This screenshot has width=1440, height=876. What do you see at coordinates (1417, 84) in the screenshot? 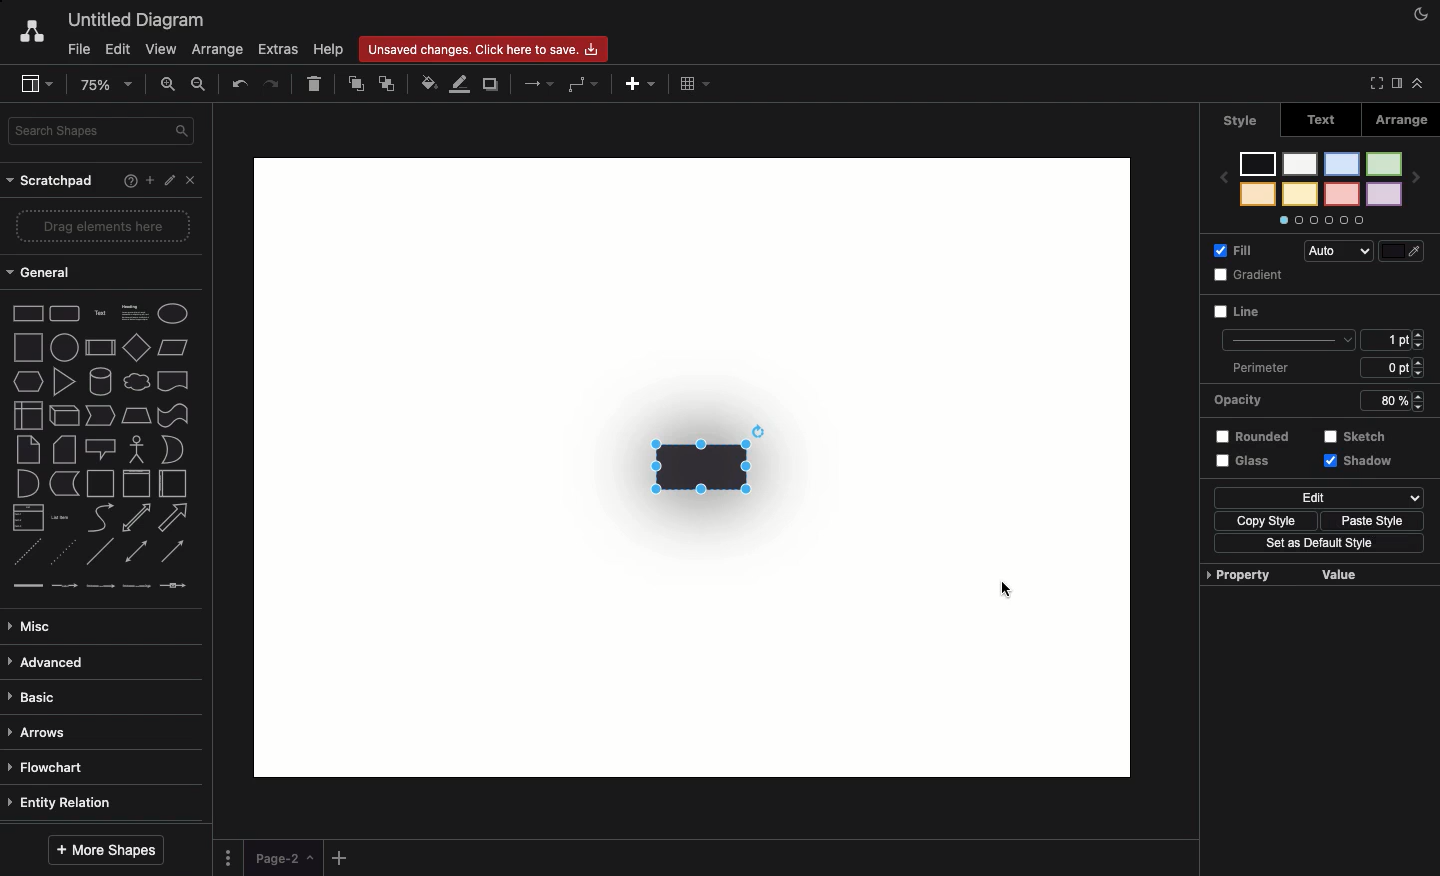
I see `Collapse` at bounding box center [1417, 84].